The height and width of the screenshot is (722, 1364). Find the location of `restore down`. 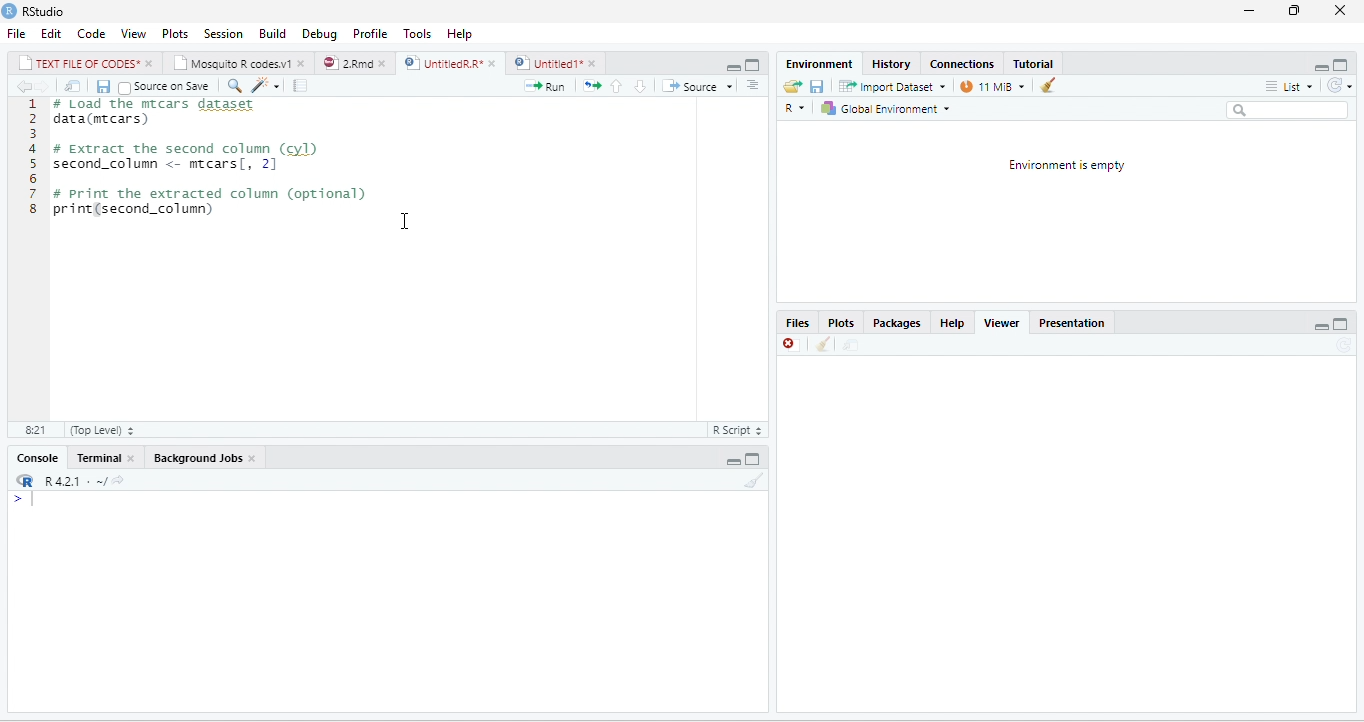

restore down is located at coordinates (1292, 12).